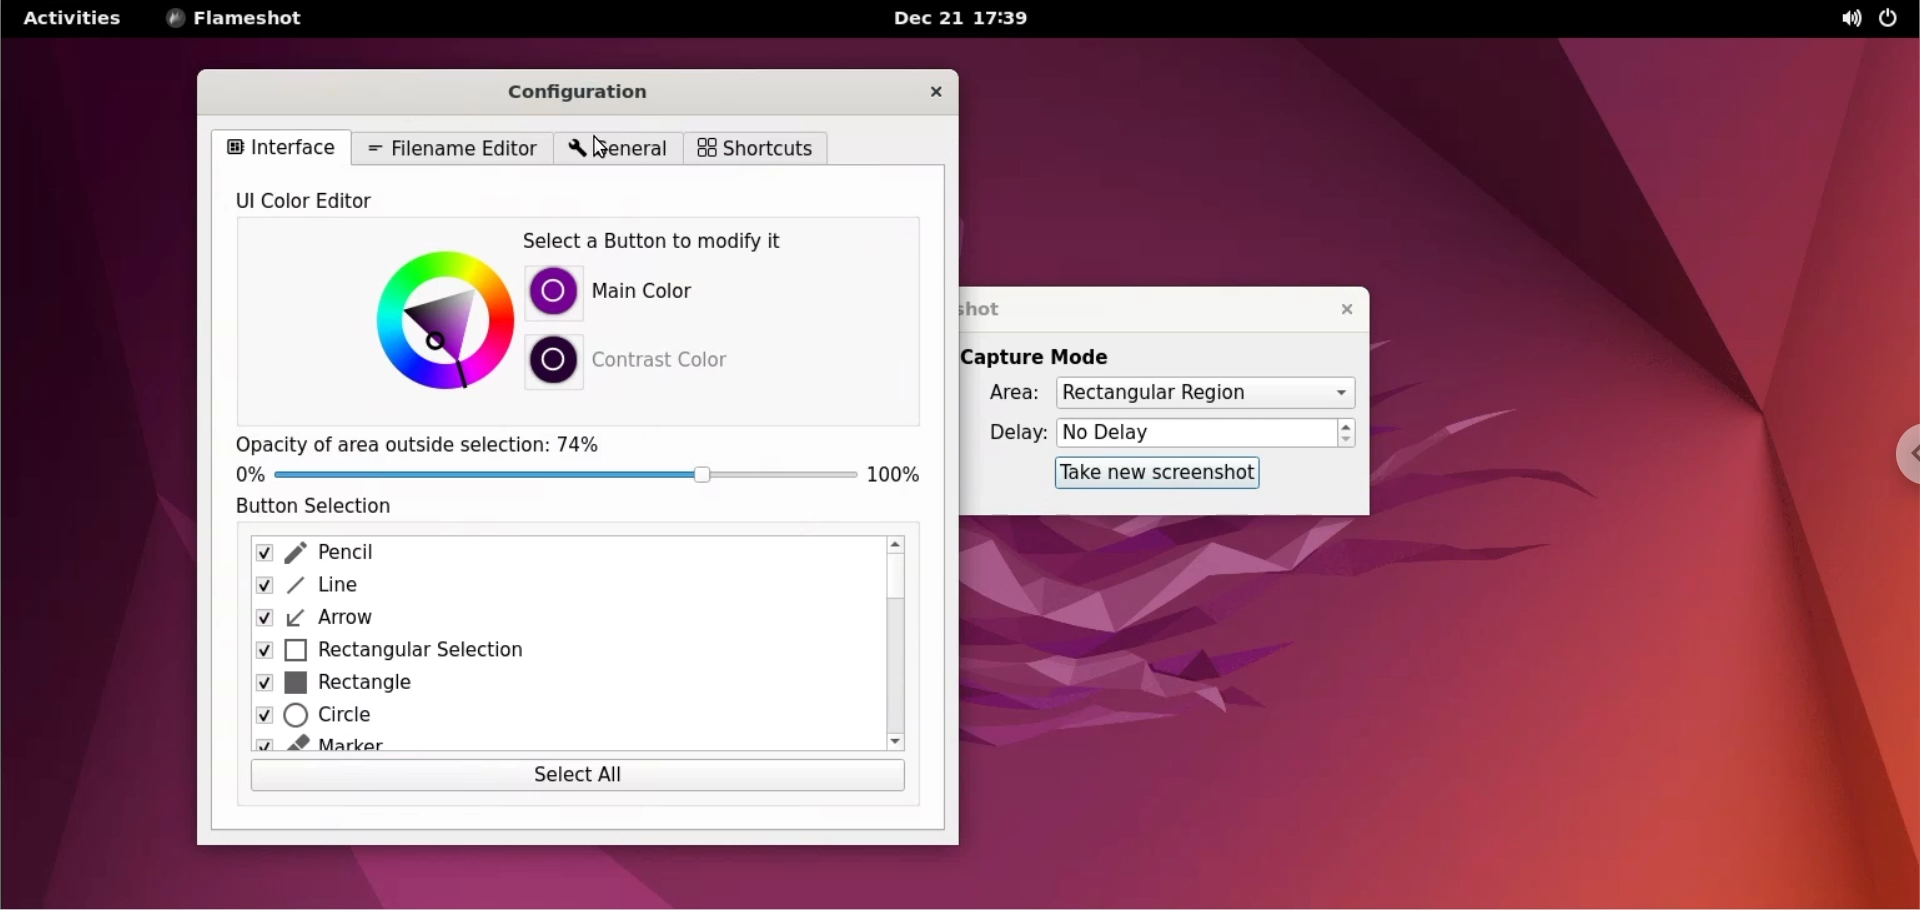 The width and height of the screenshot is (1920, 910). Describe the element at coordinates (286, 148) in the screenshot. I see `interface ` at that location.